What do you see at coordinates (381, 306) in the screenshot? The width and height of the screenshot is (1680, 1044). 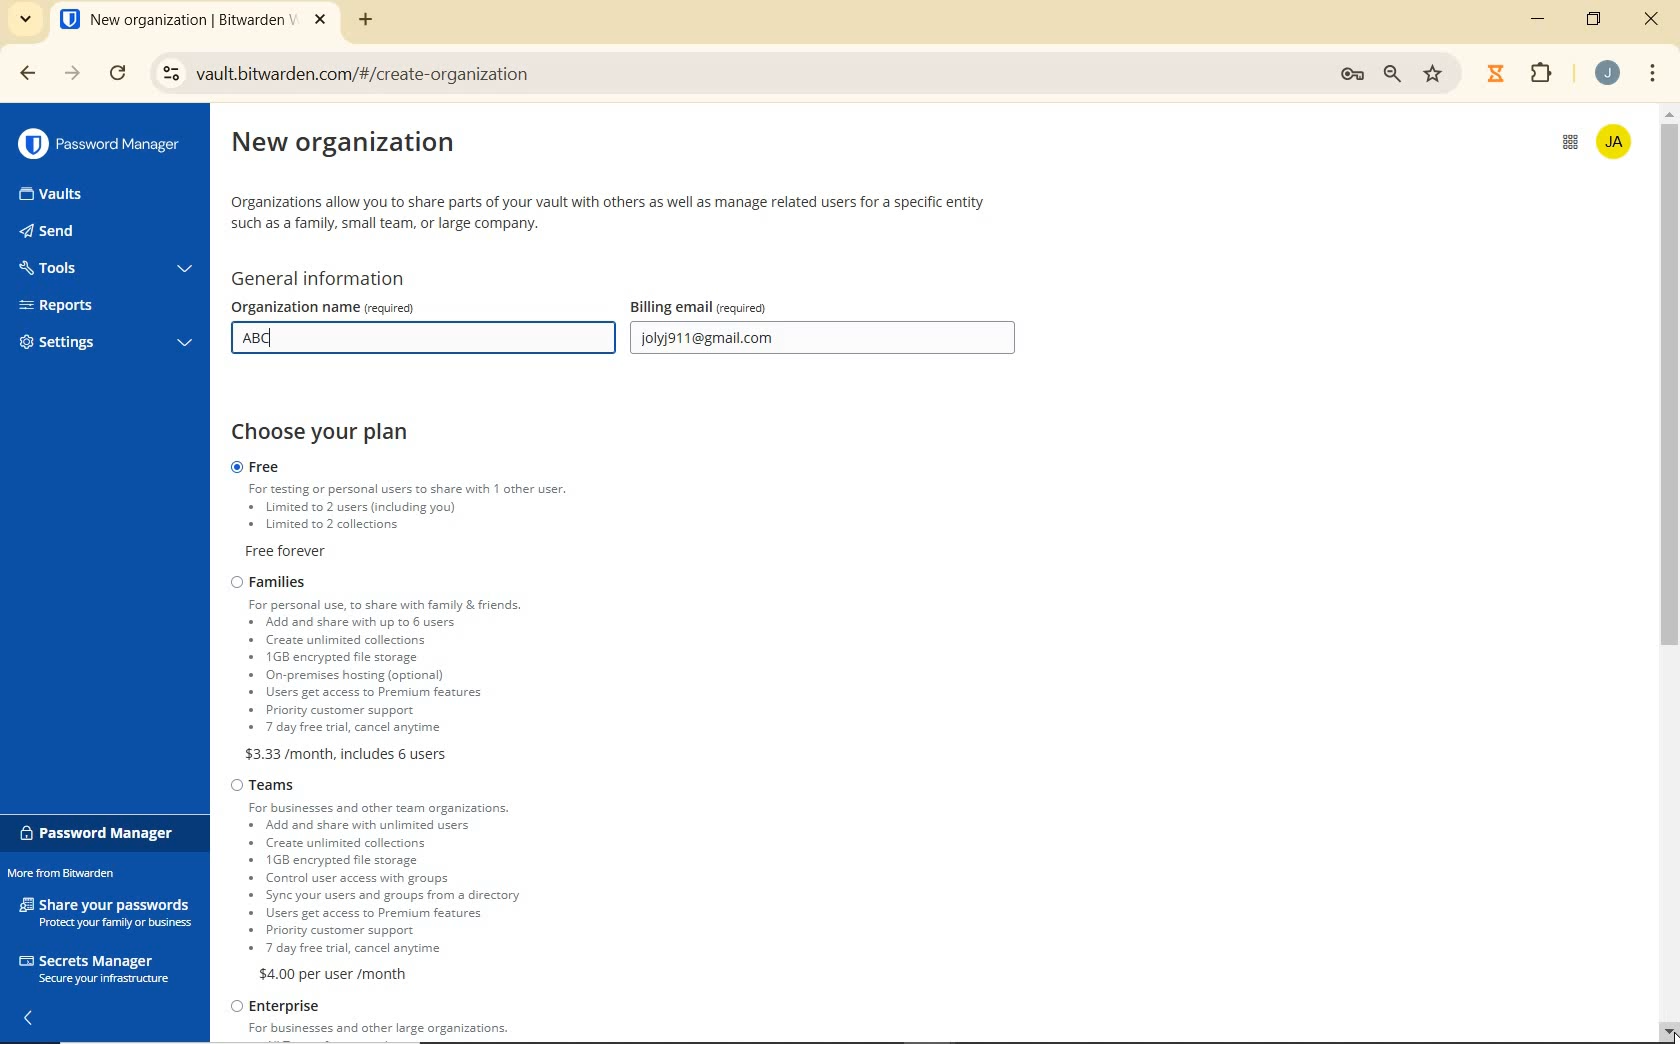 I see `organization name` at bounding box center [381, 306].